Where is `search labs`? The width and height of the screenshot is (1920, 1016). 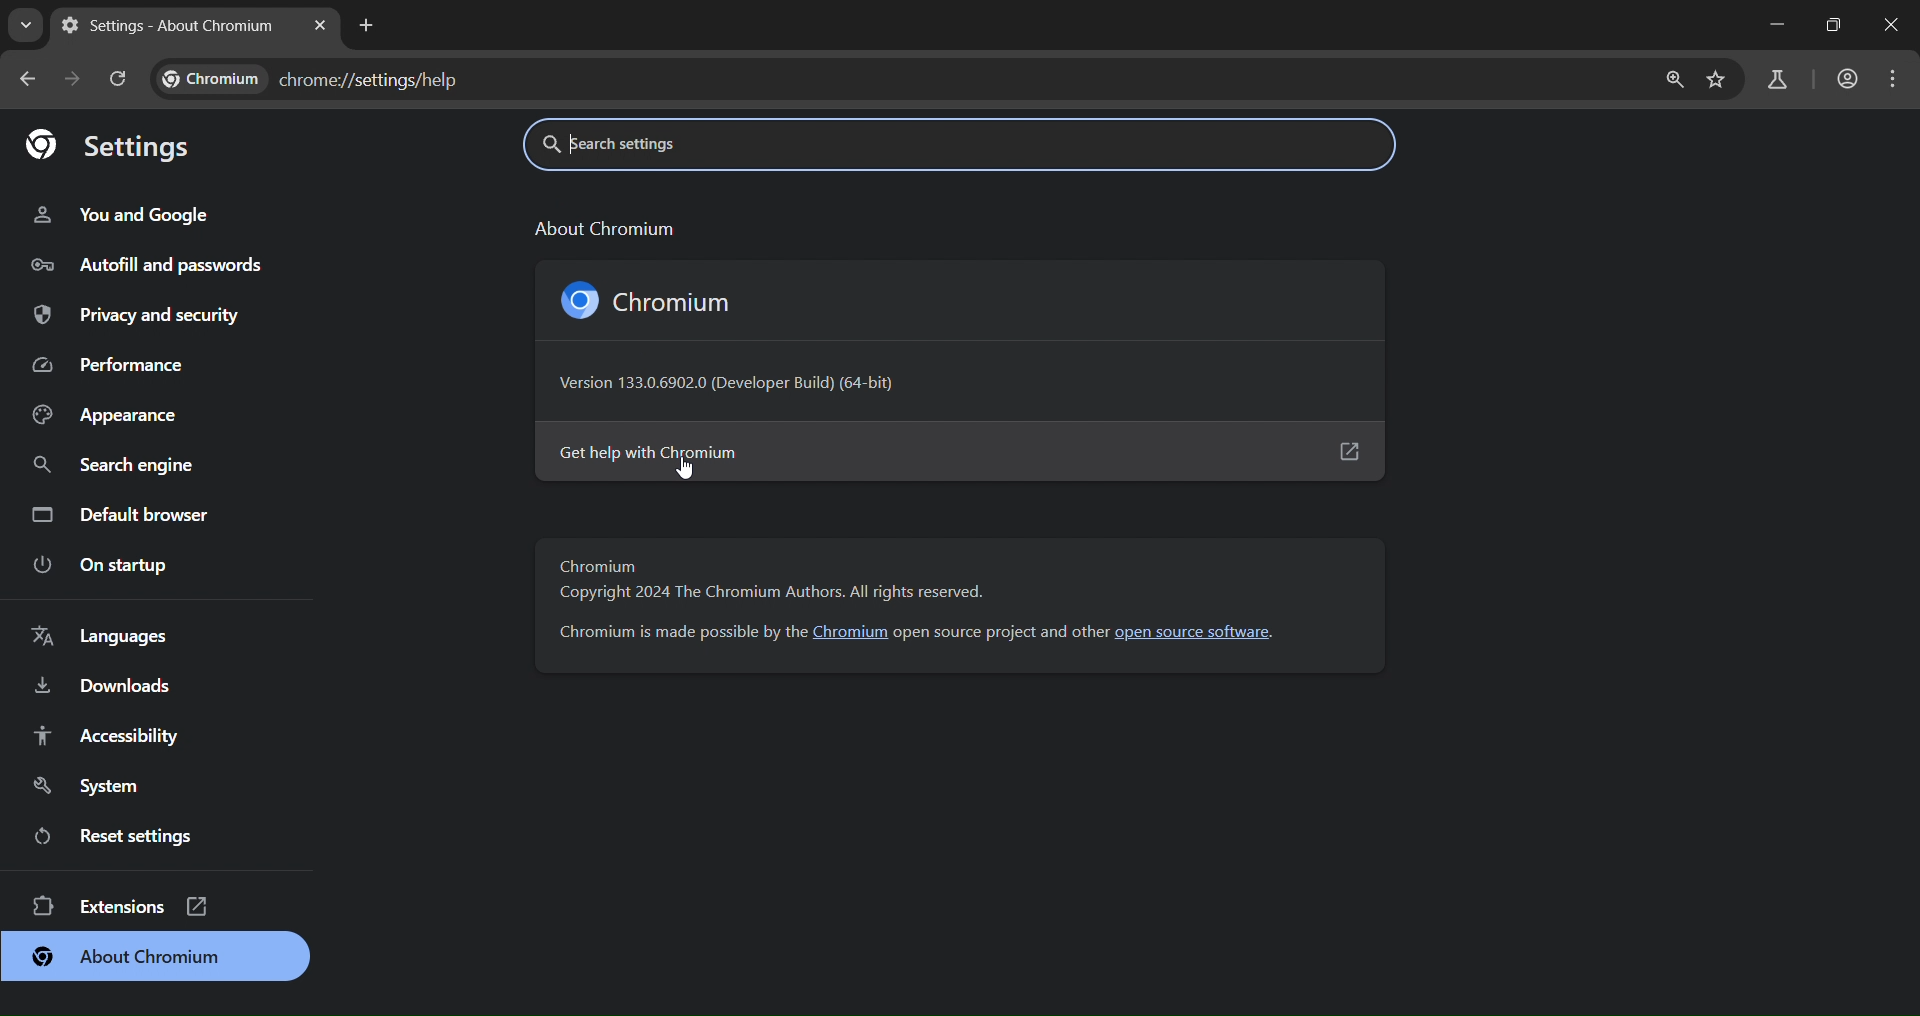 search labs is located at coordinates (25, 28).